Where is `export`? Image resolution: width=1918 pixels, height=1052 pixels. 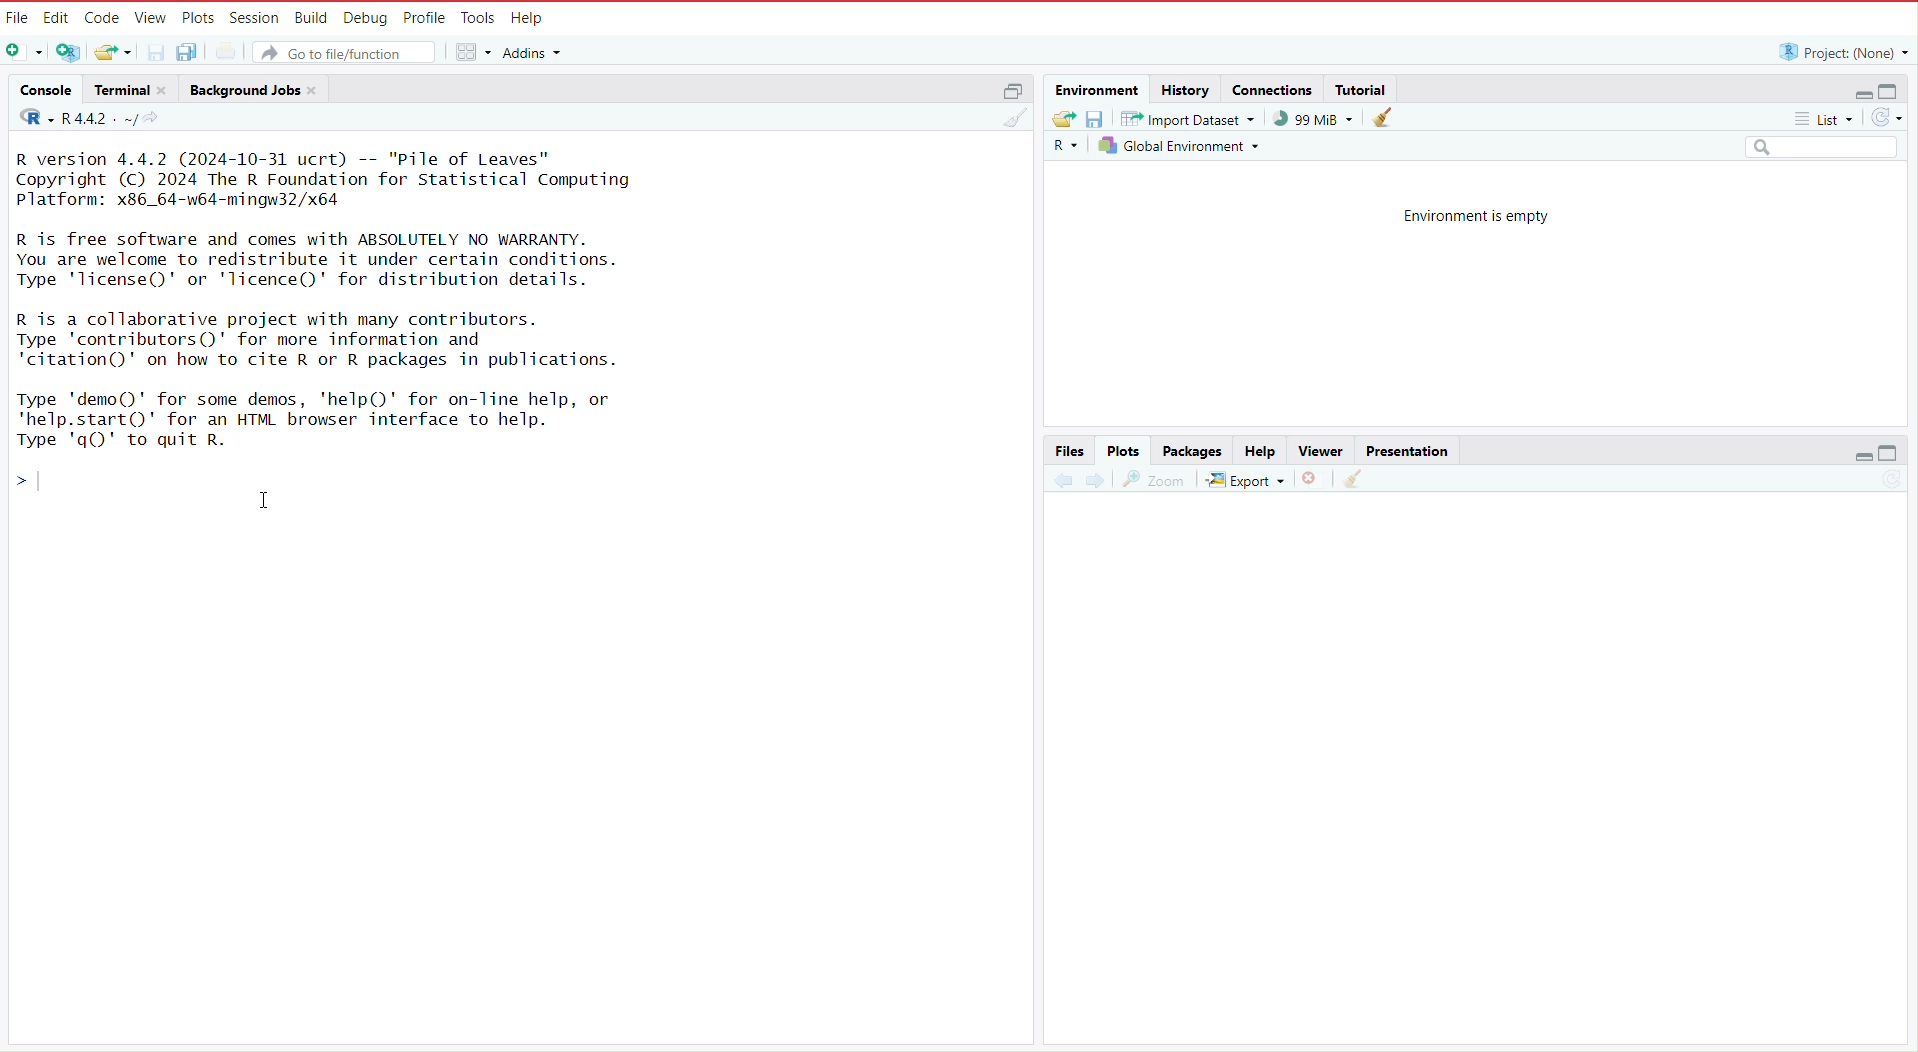 export is located at coordinates (1245, 480).